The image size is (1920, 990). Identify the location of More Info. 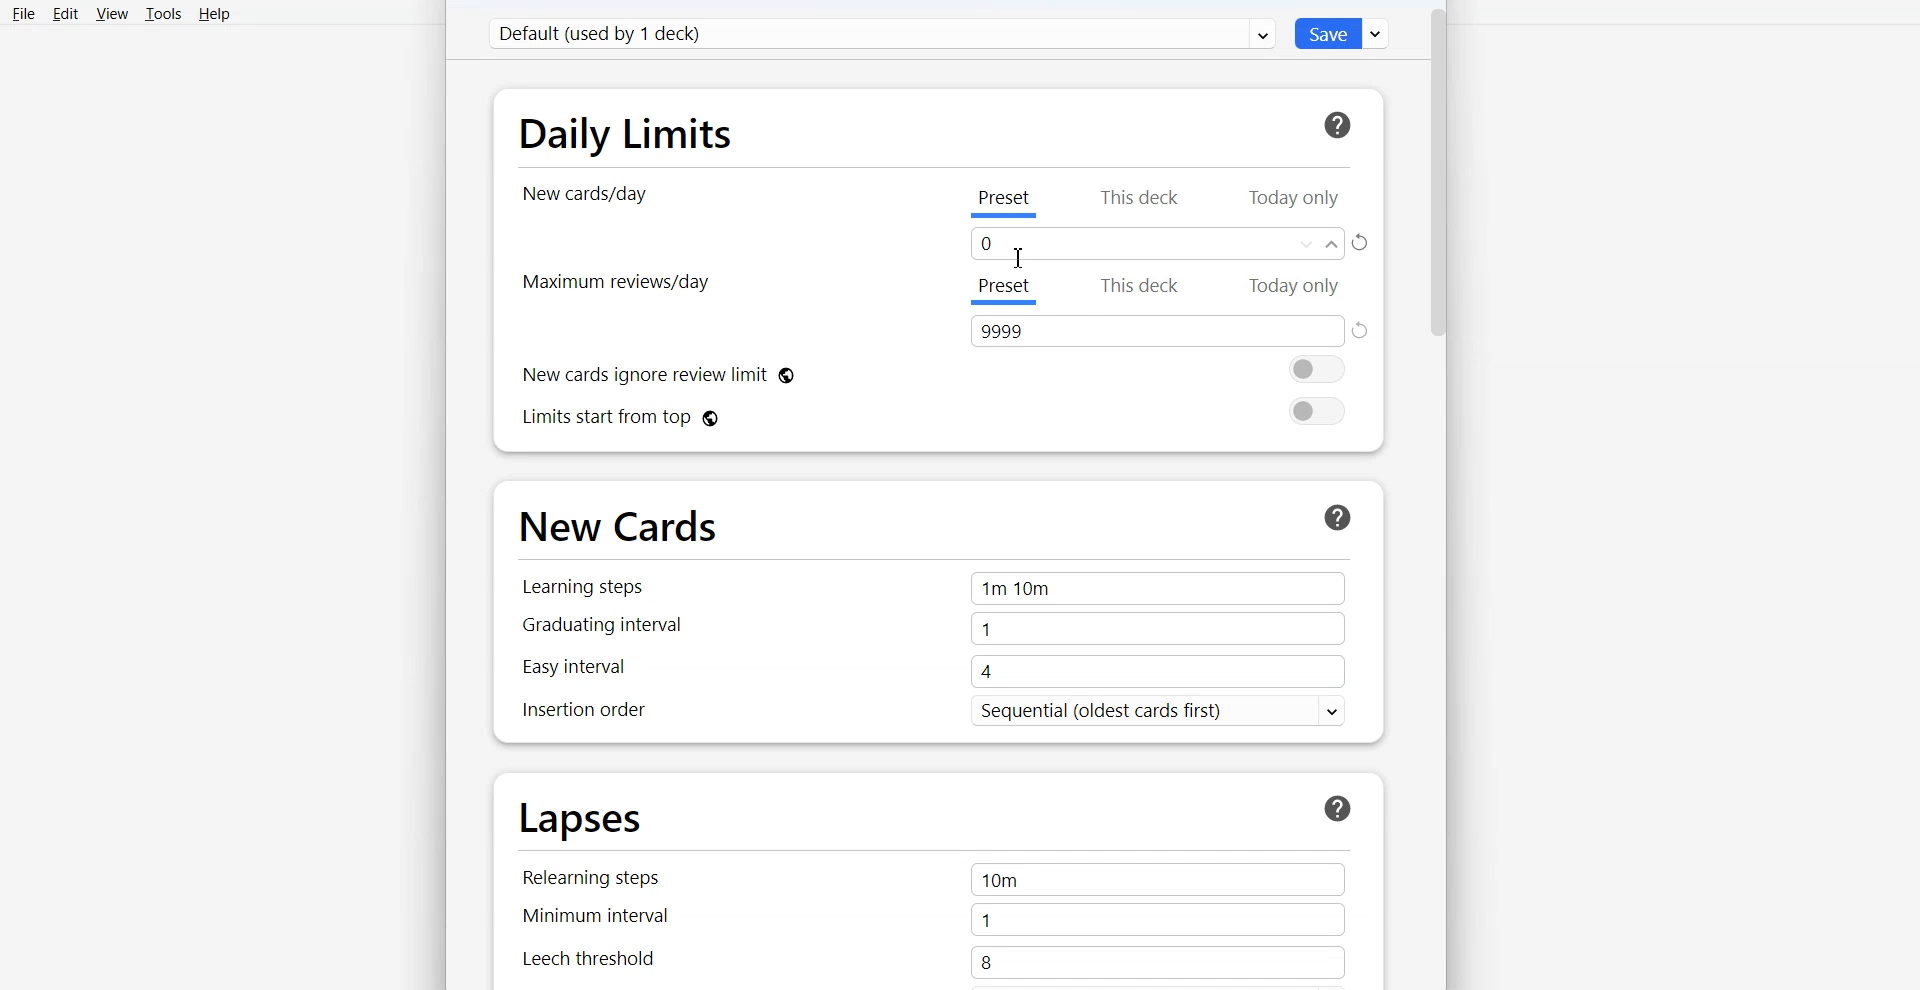
(1337, 516).